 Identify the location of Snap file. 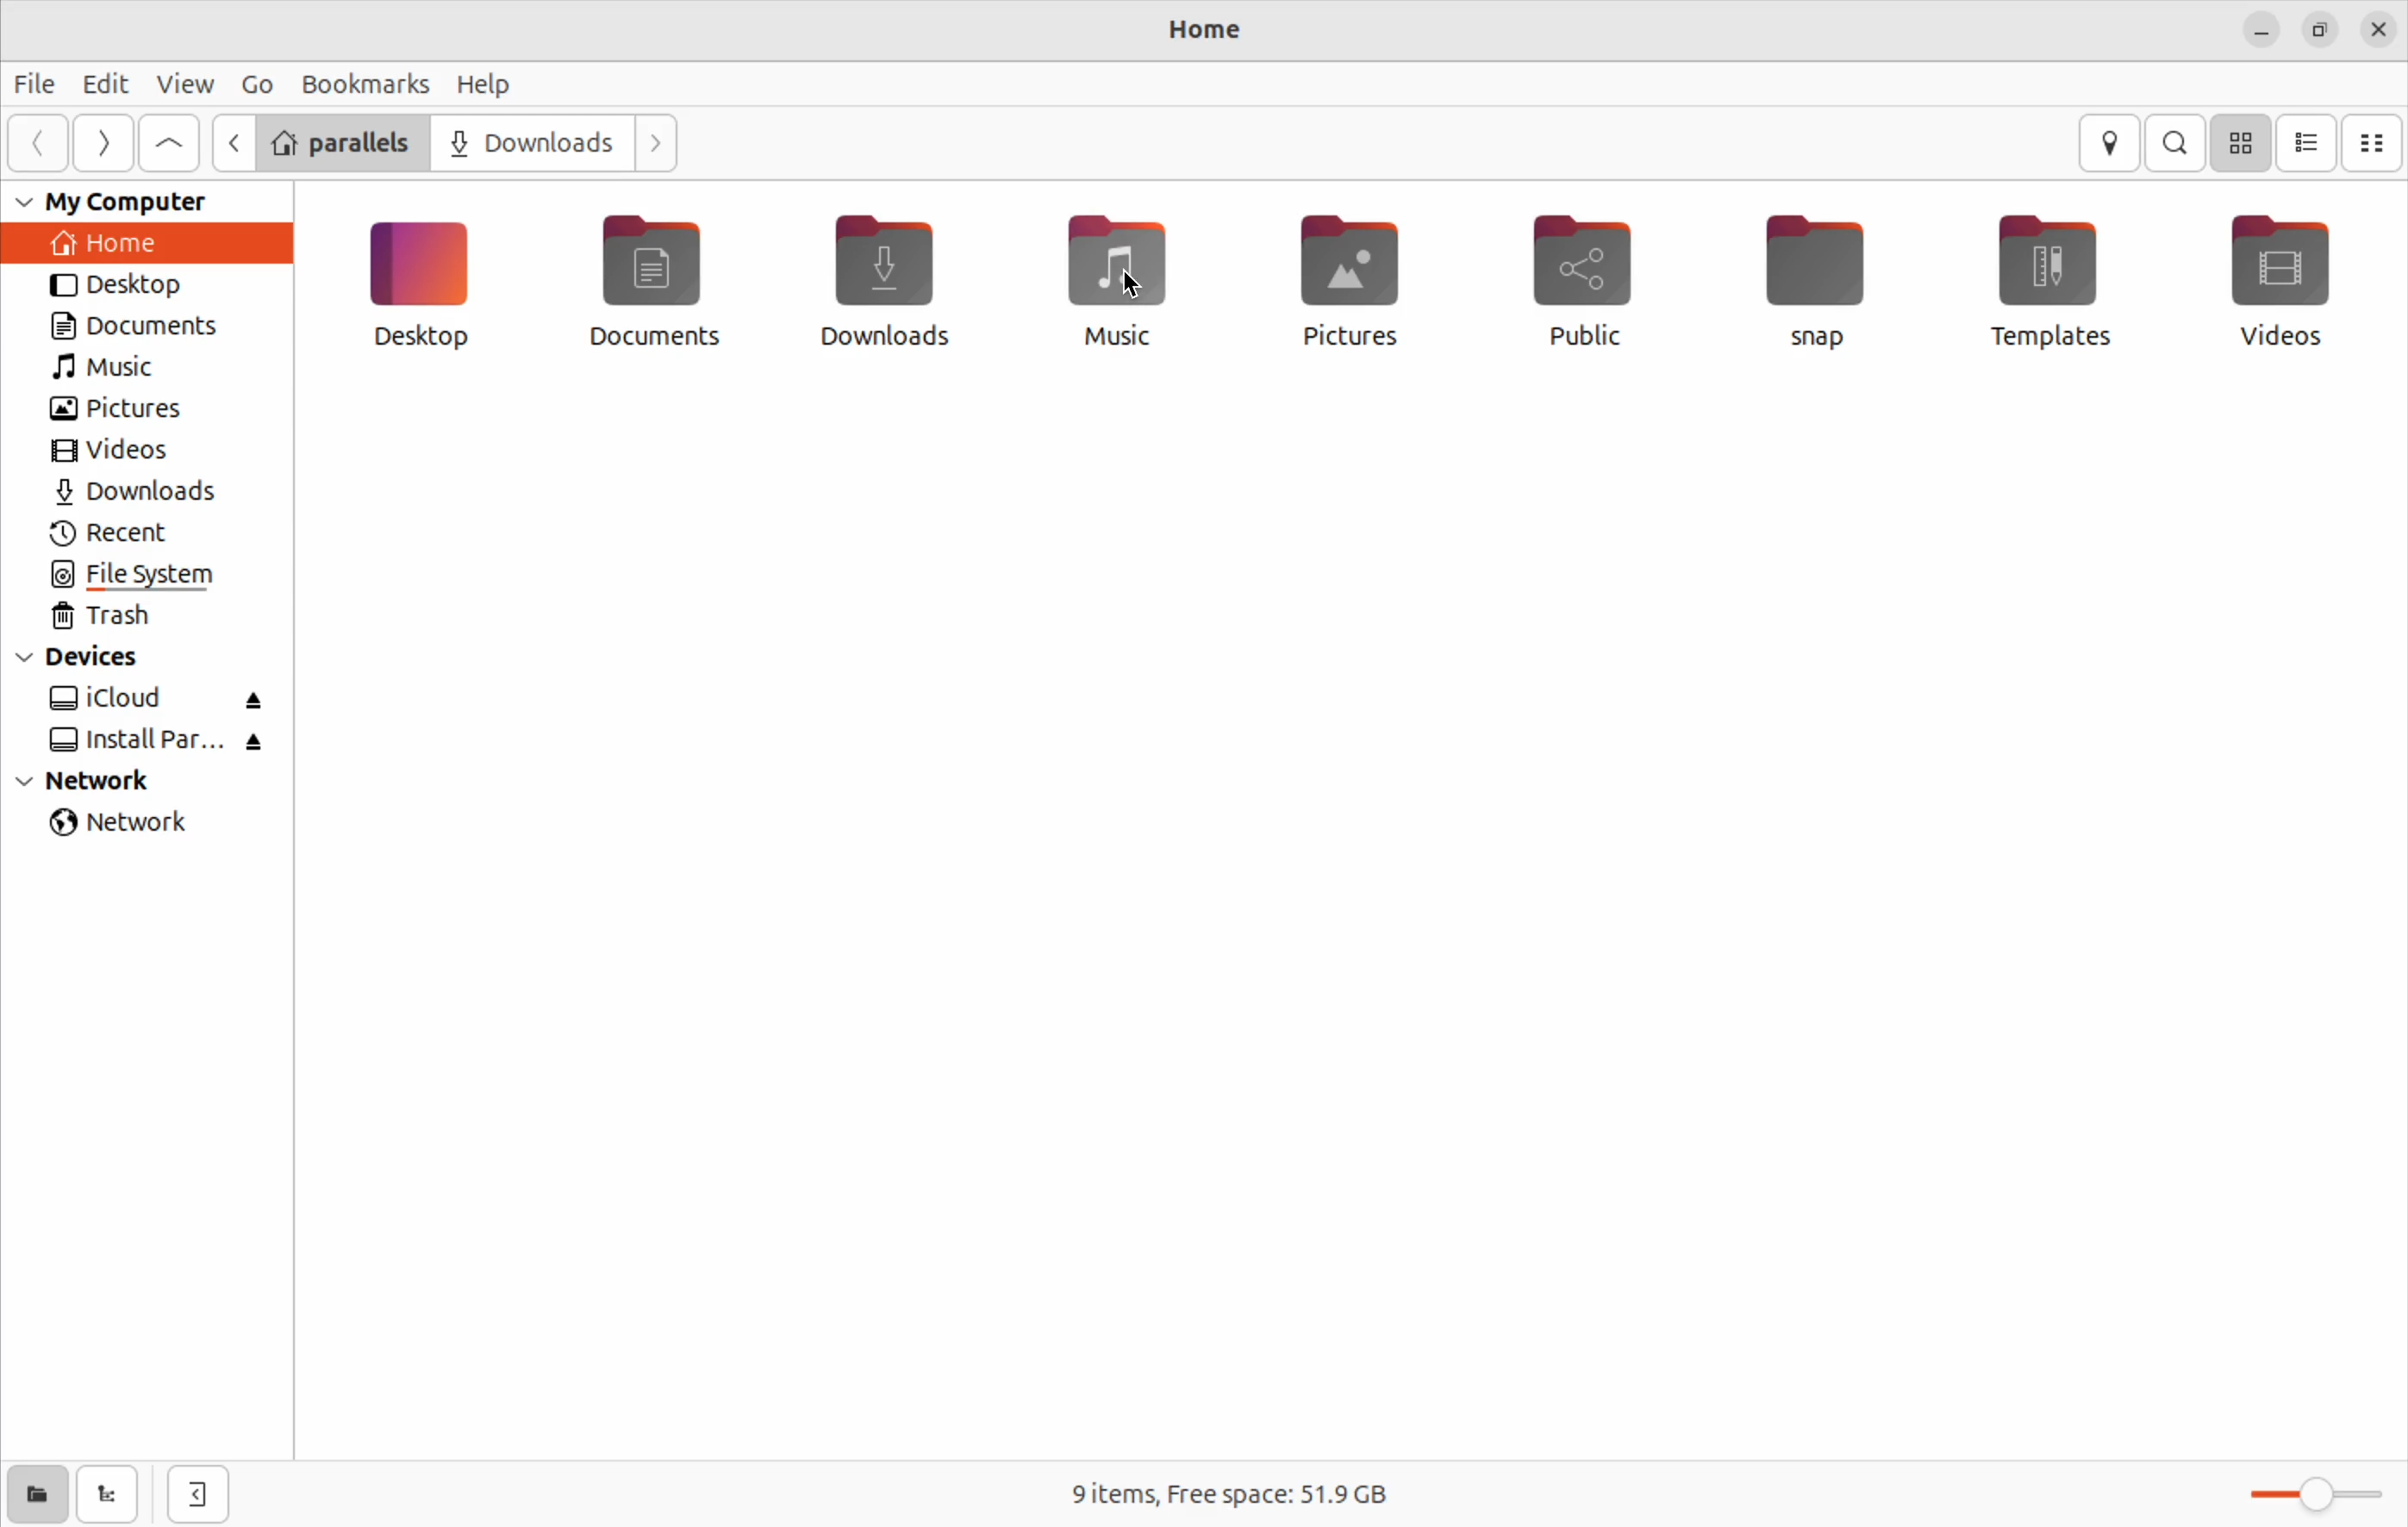
(1825, 284).